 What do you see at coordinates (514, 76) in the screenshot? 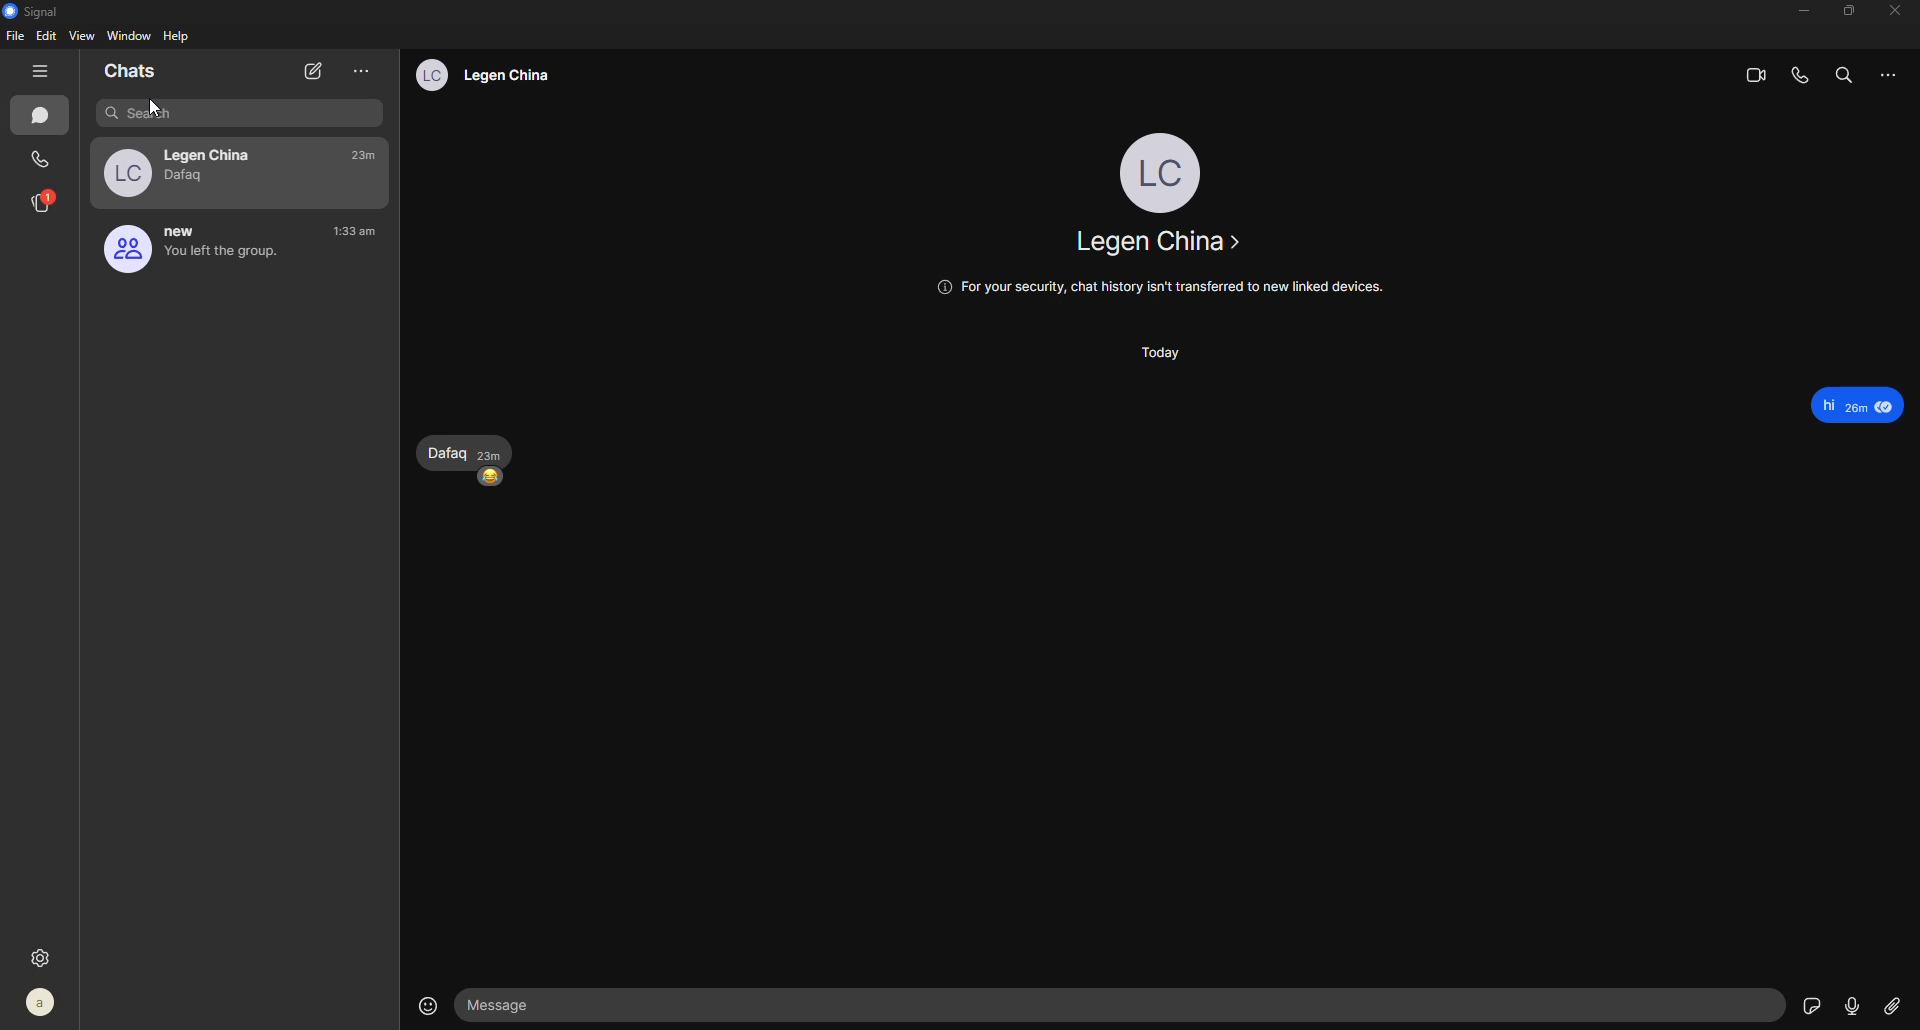
I see `legan china` at bounding box center [514, 76].